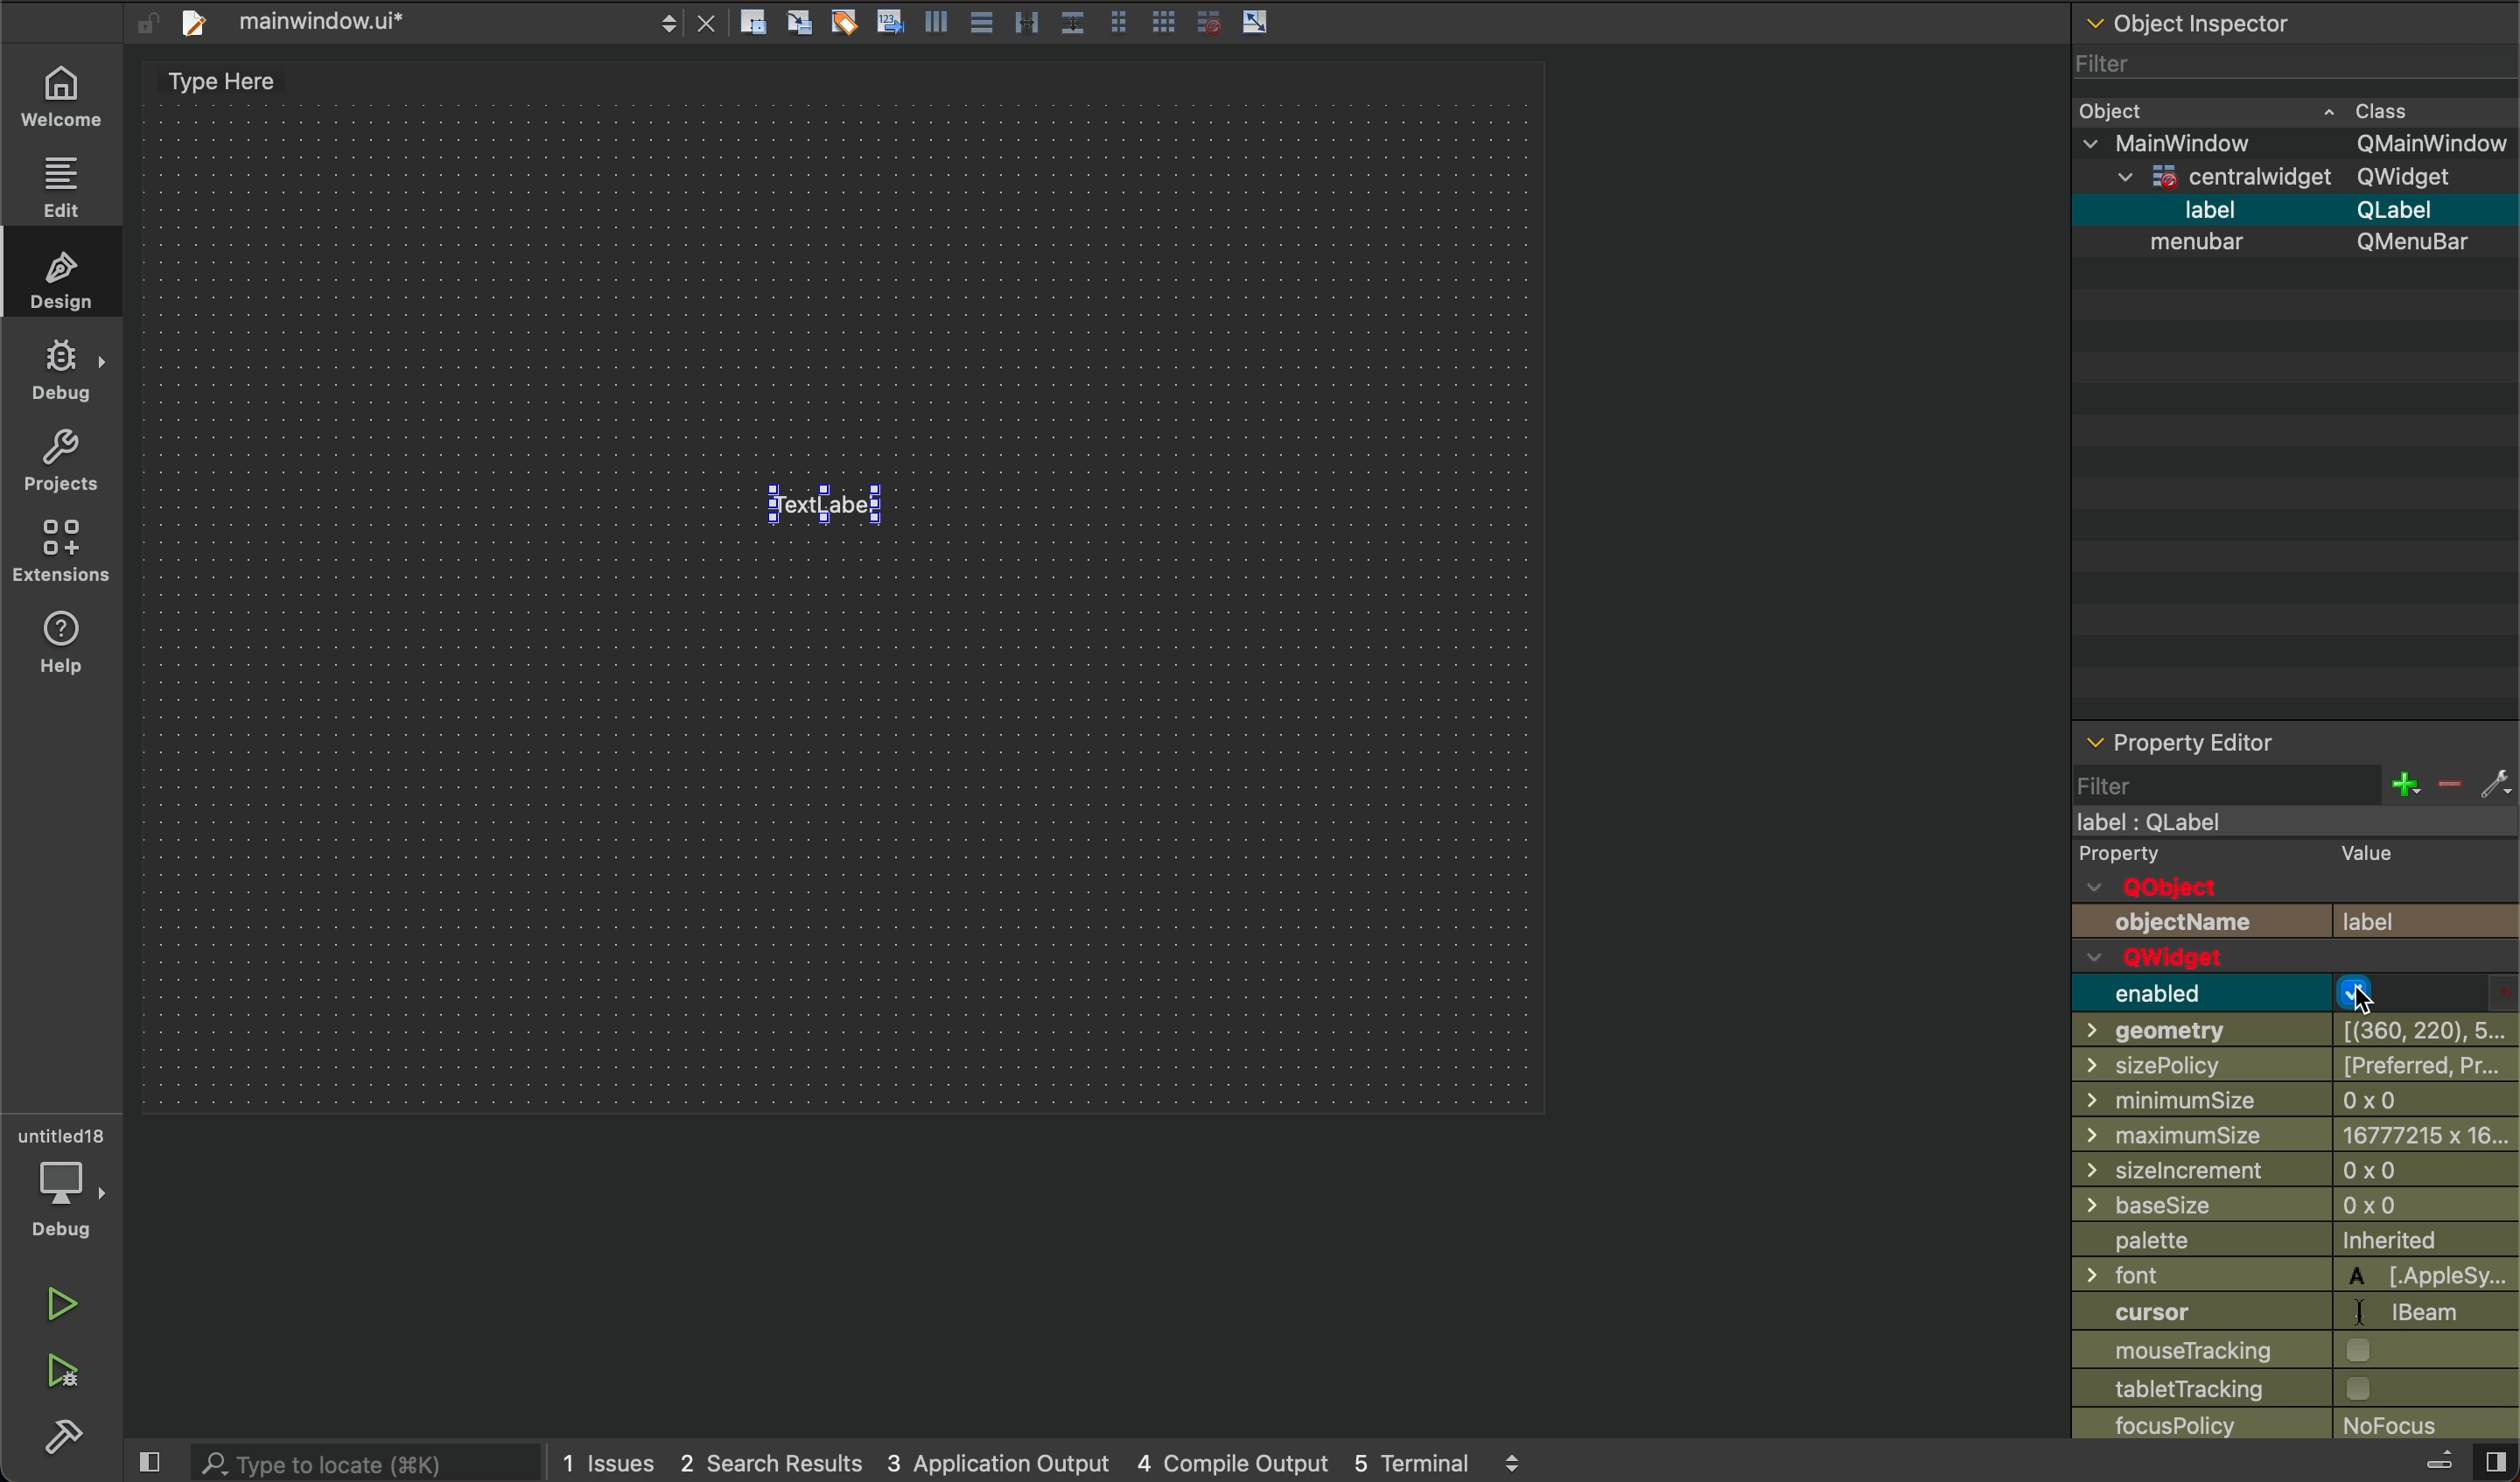  Describe the element at coordinates (2213, 960) in the screenshot. I see `QWwidget` at that location.